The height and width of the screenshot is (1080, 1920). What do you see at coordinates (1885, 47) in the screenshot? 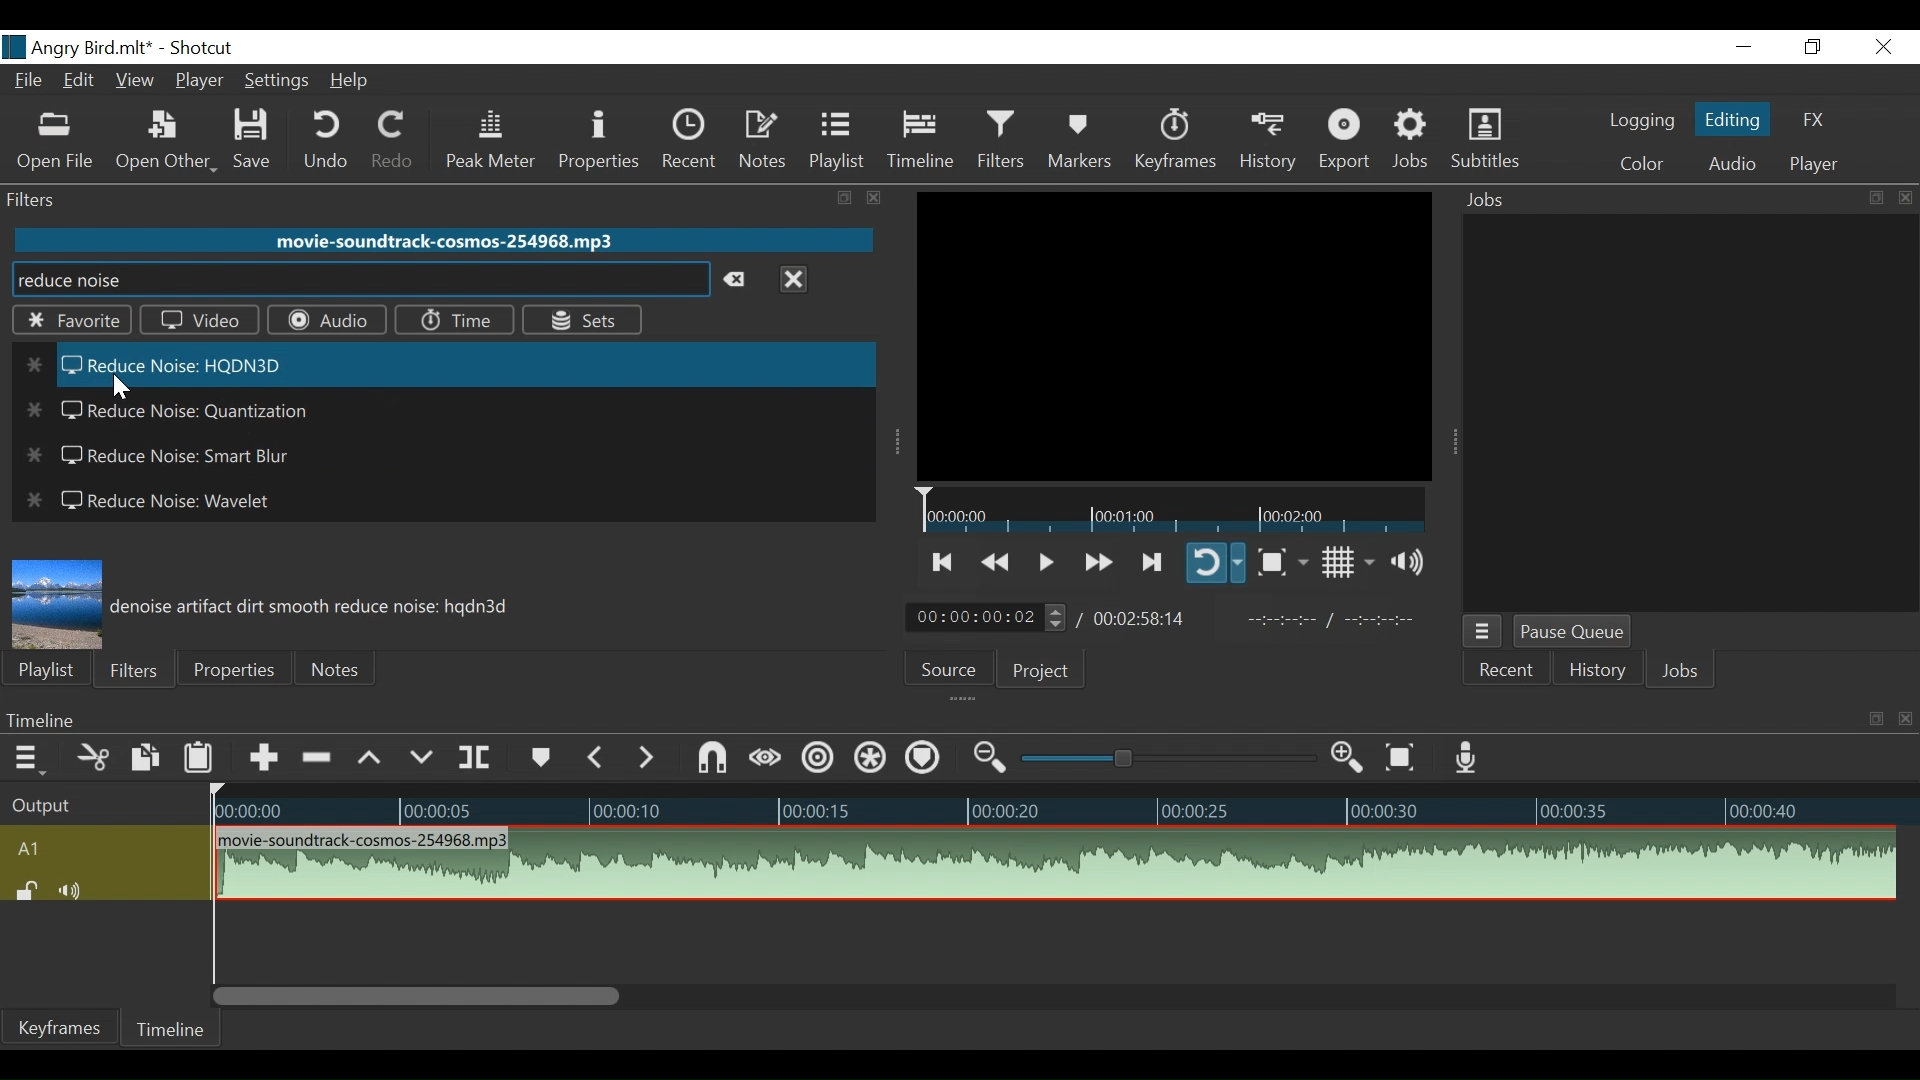
I see `Close` at bounding box center [1885, 47].